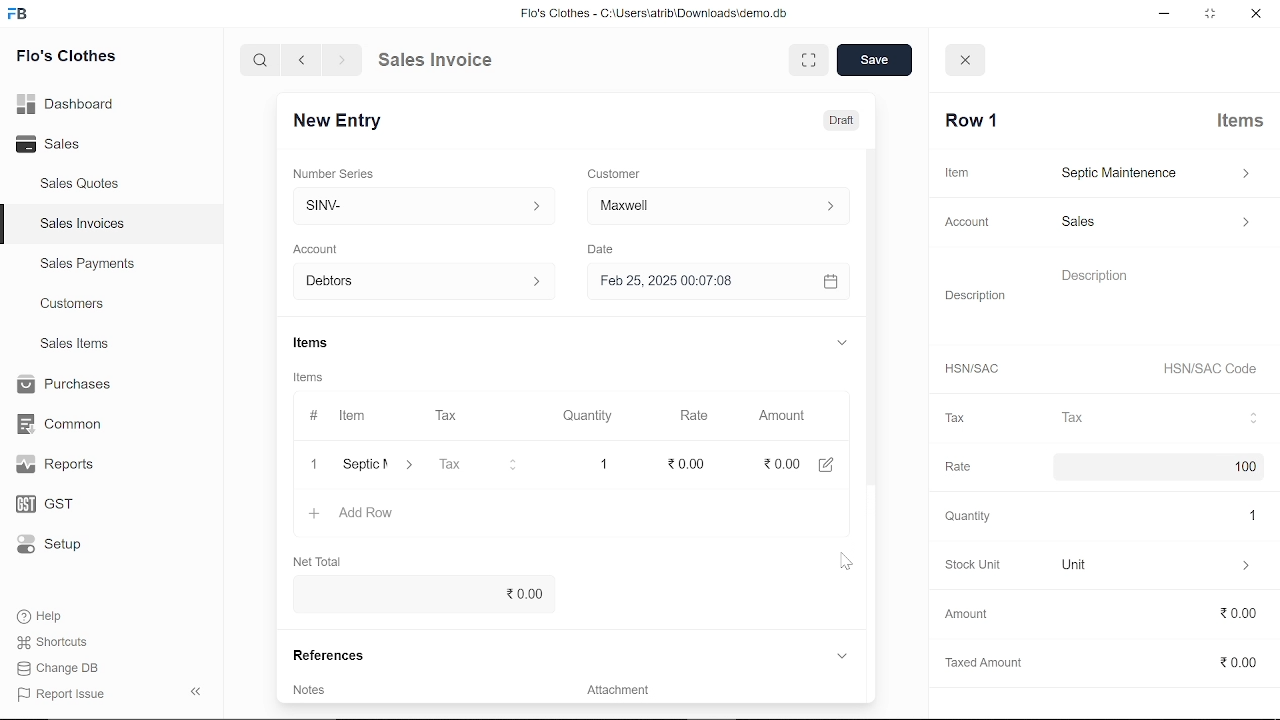 Image resolution: width=1280 pixels, height=720 pixels. Describe the element at coordinates (342, 60) in the screenshot. I see `next` at that location.